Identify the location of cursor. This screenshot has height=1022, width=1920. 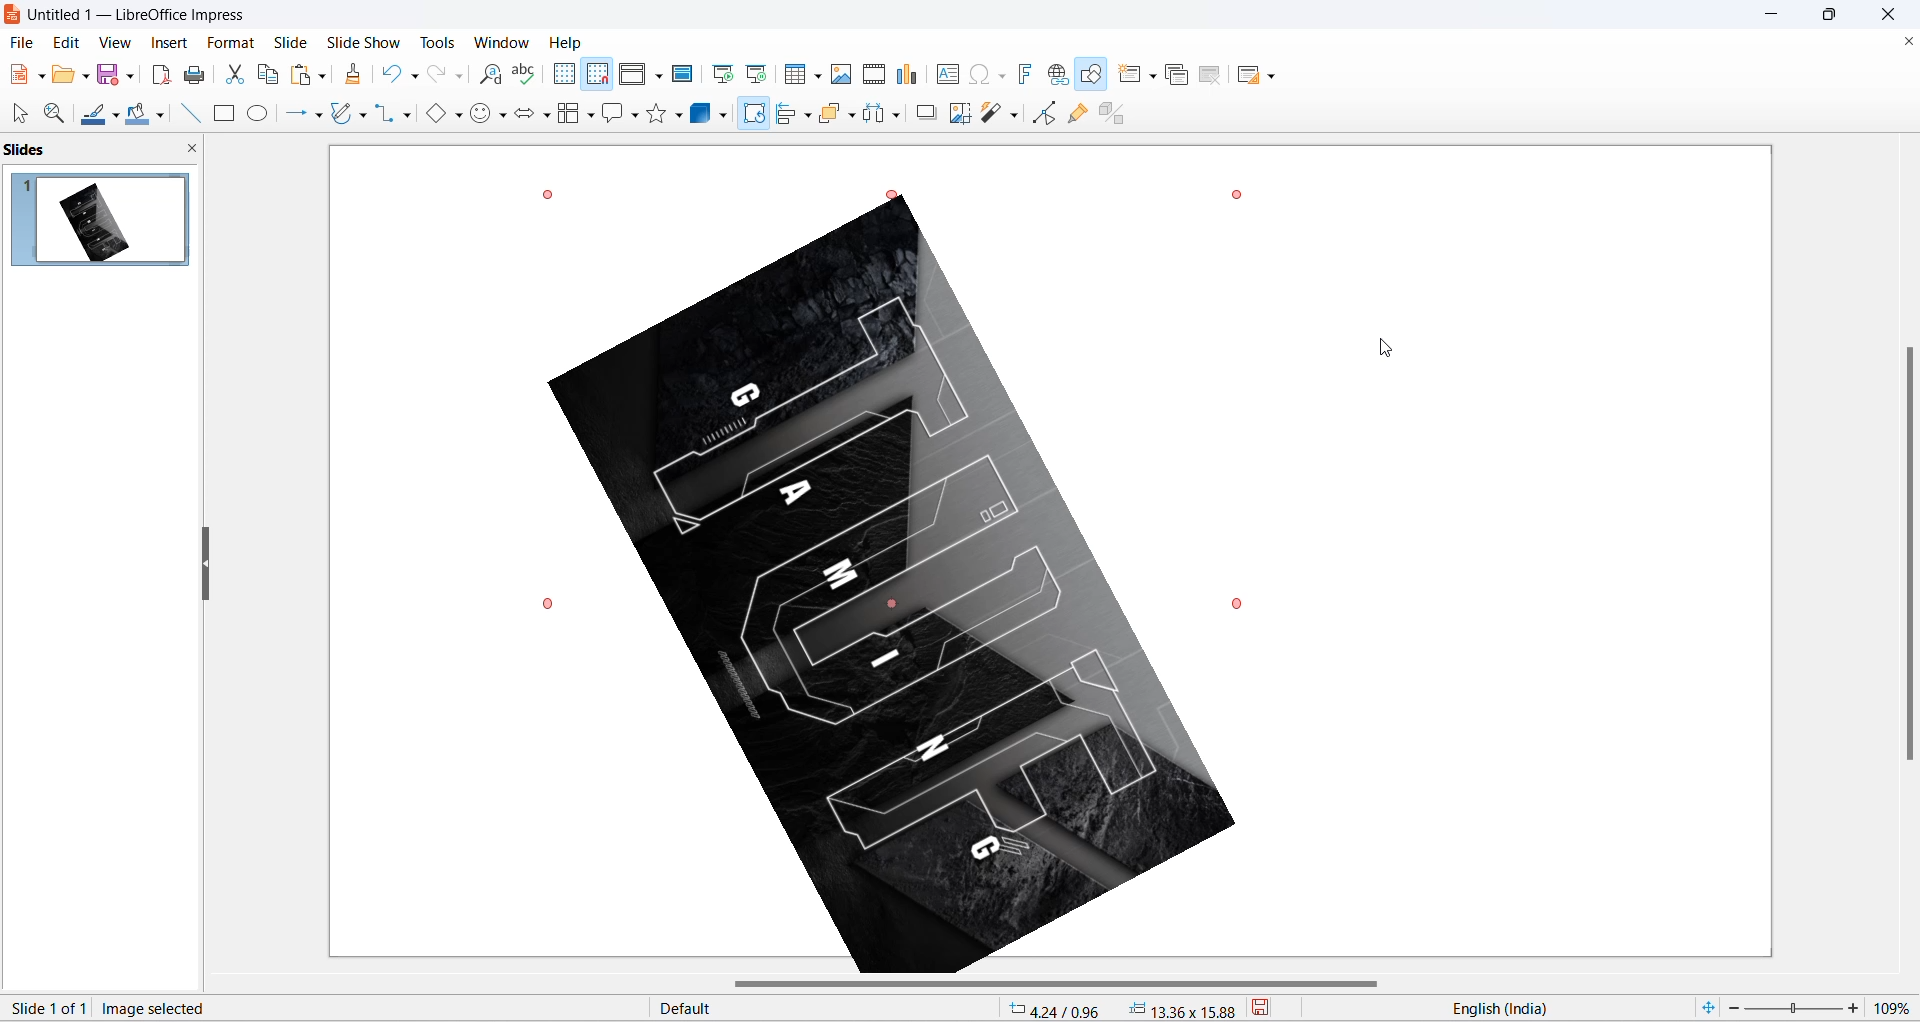
(1389, 349).